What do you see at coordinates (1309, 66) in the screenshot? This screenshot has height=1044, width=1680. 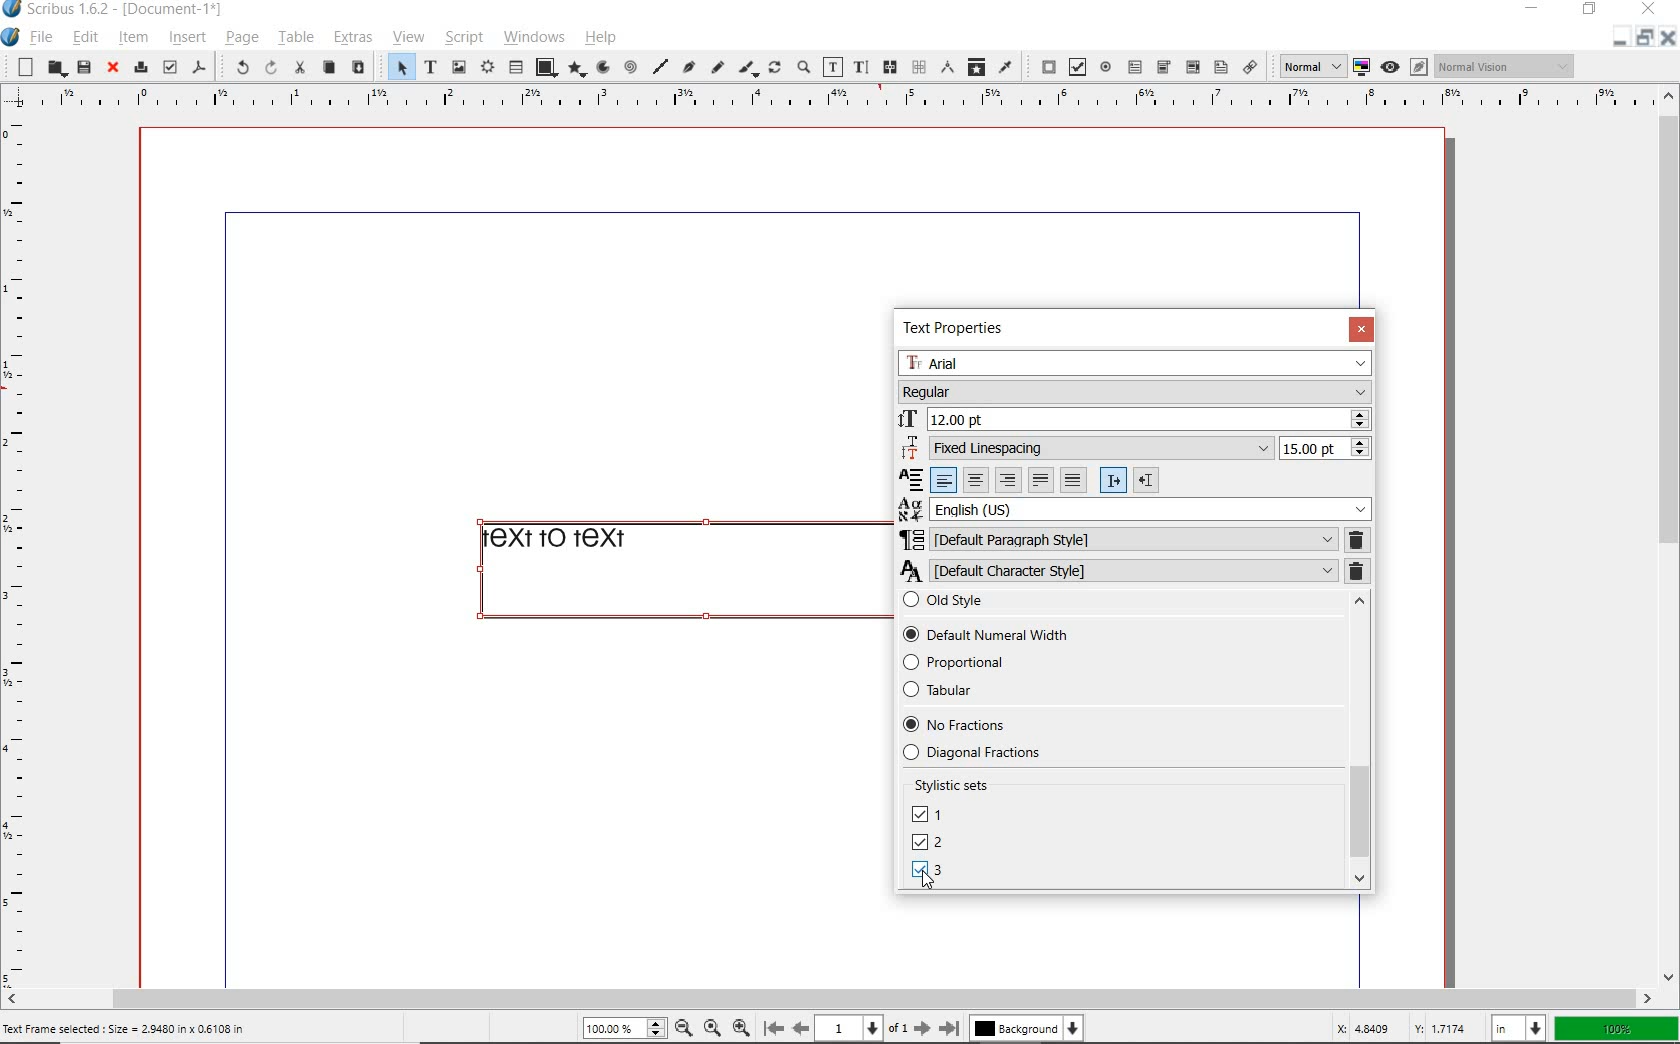 I see `normal` at bounding box center [1309, 66].